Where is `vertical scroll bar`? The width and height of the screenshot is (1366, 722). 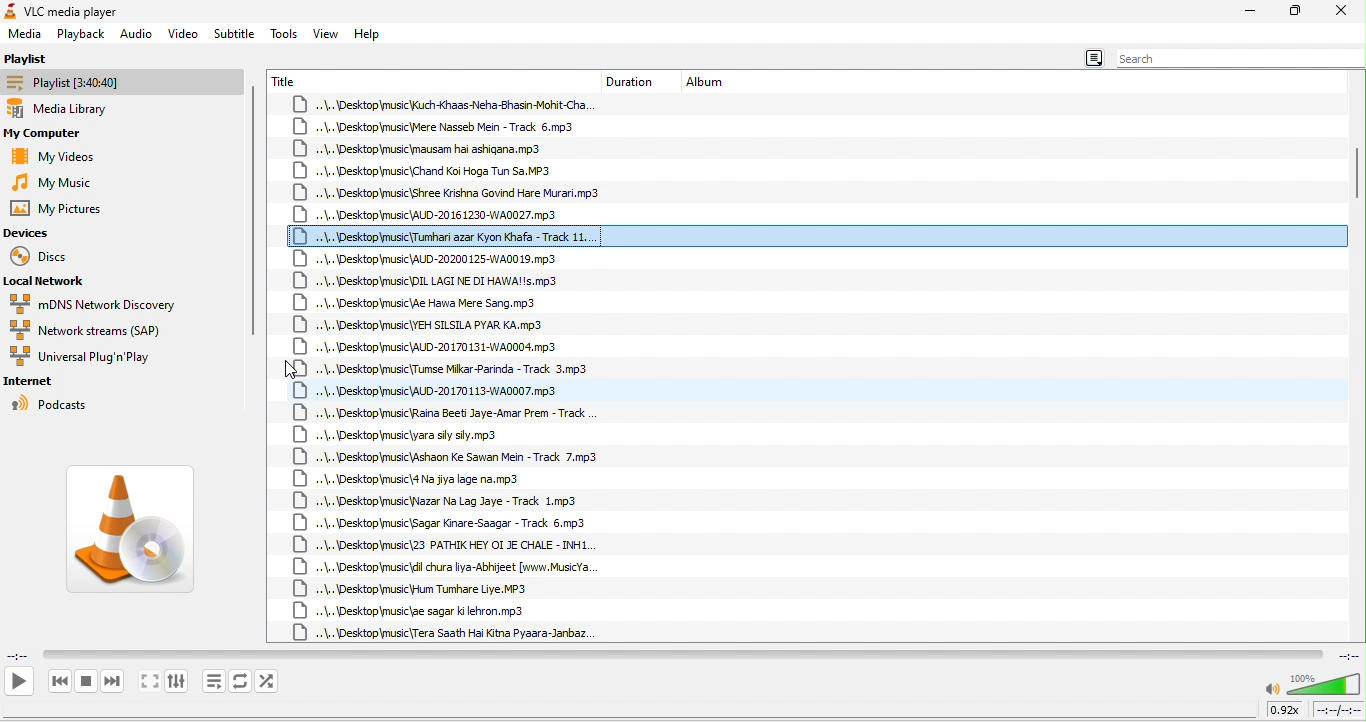 vertical scroll bar is located at coordinates (253, 209).